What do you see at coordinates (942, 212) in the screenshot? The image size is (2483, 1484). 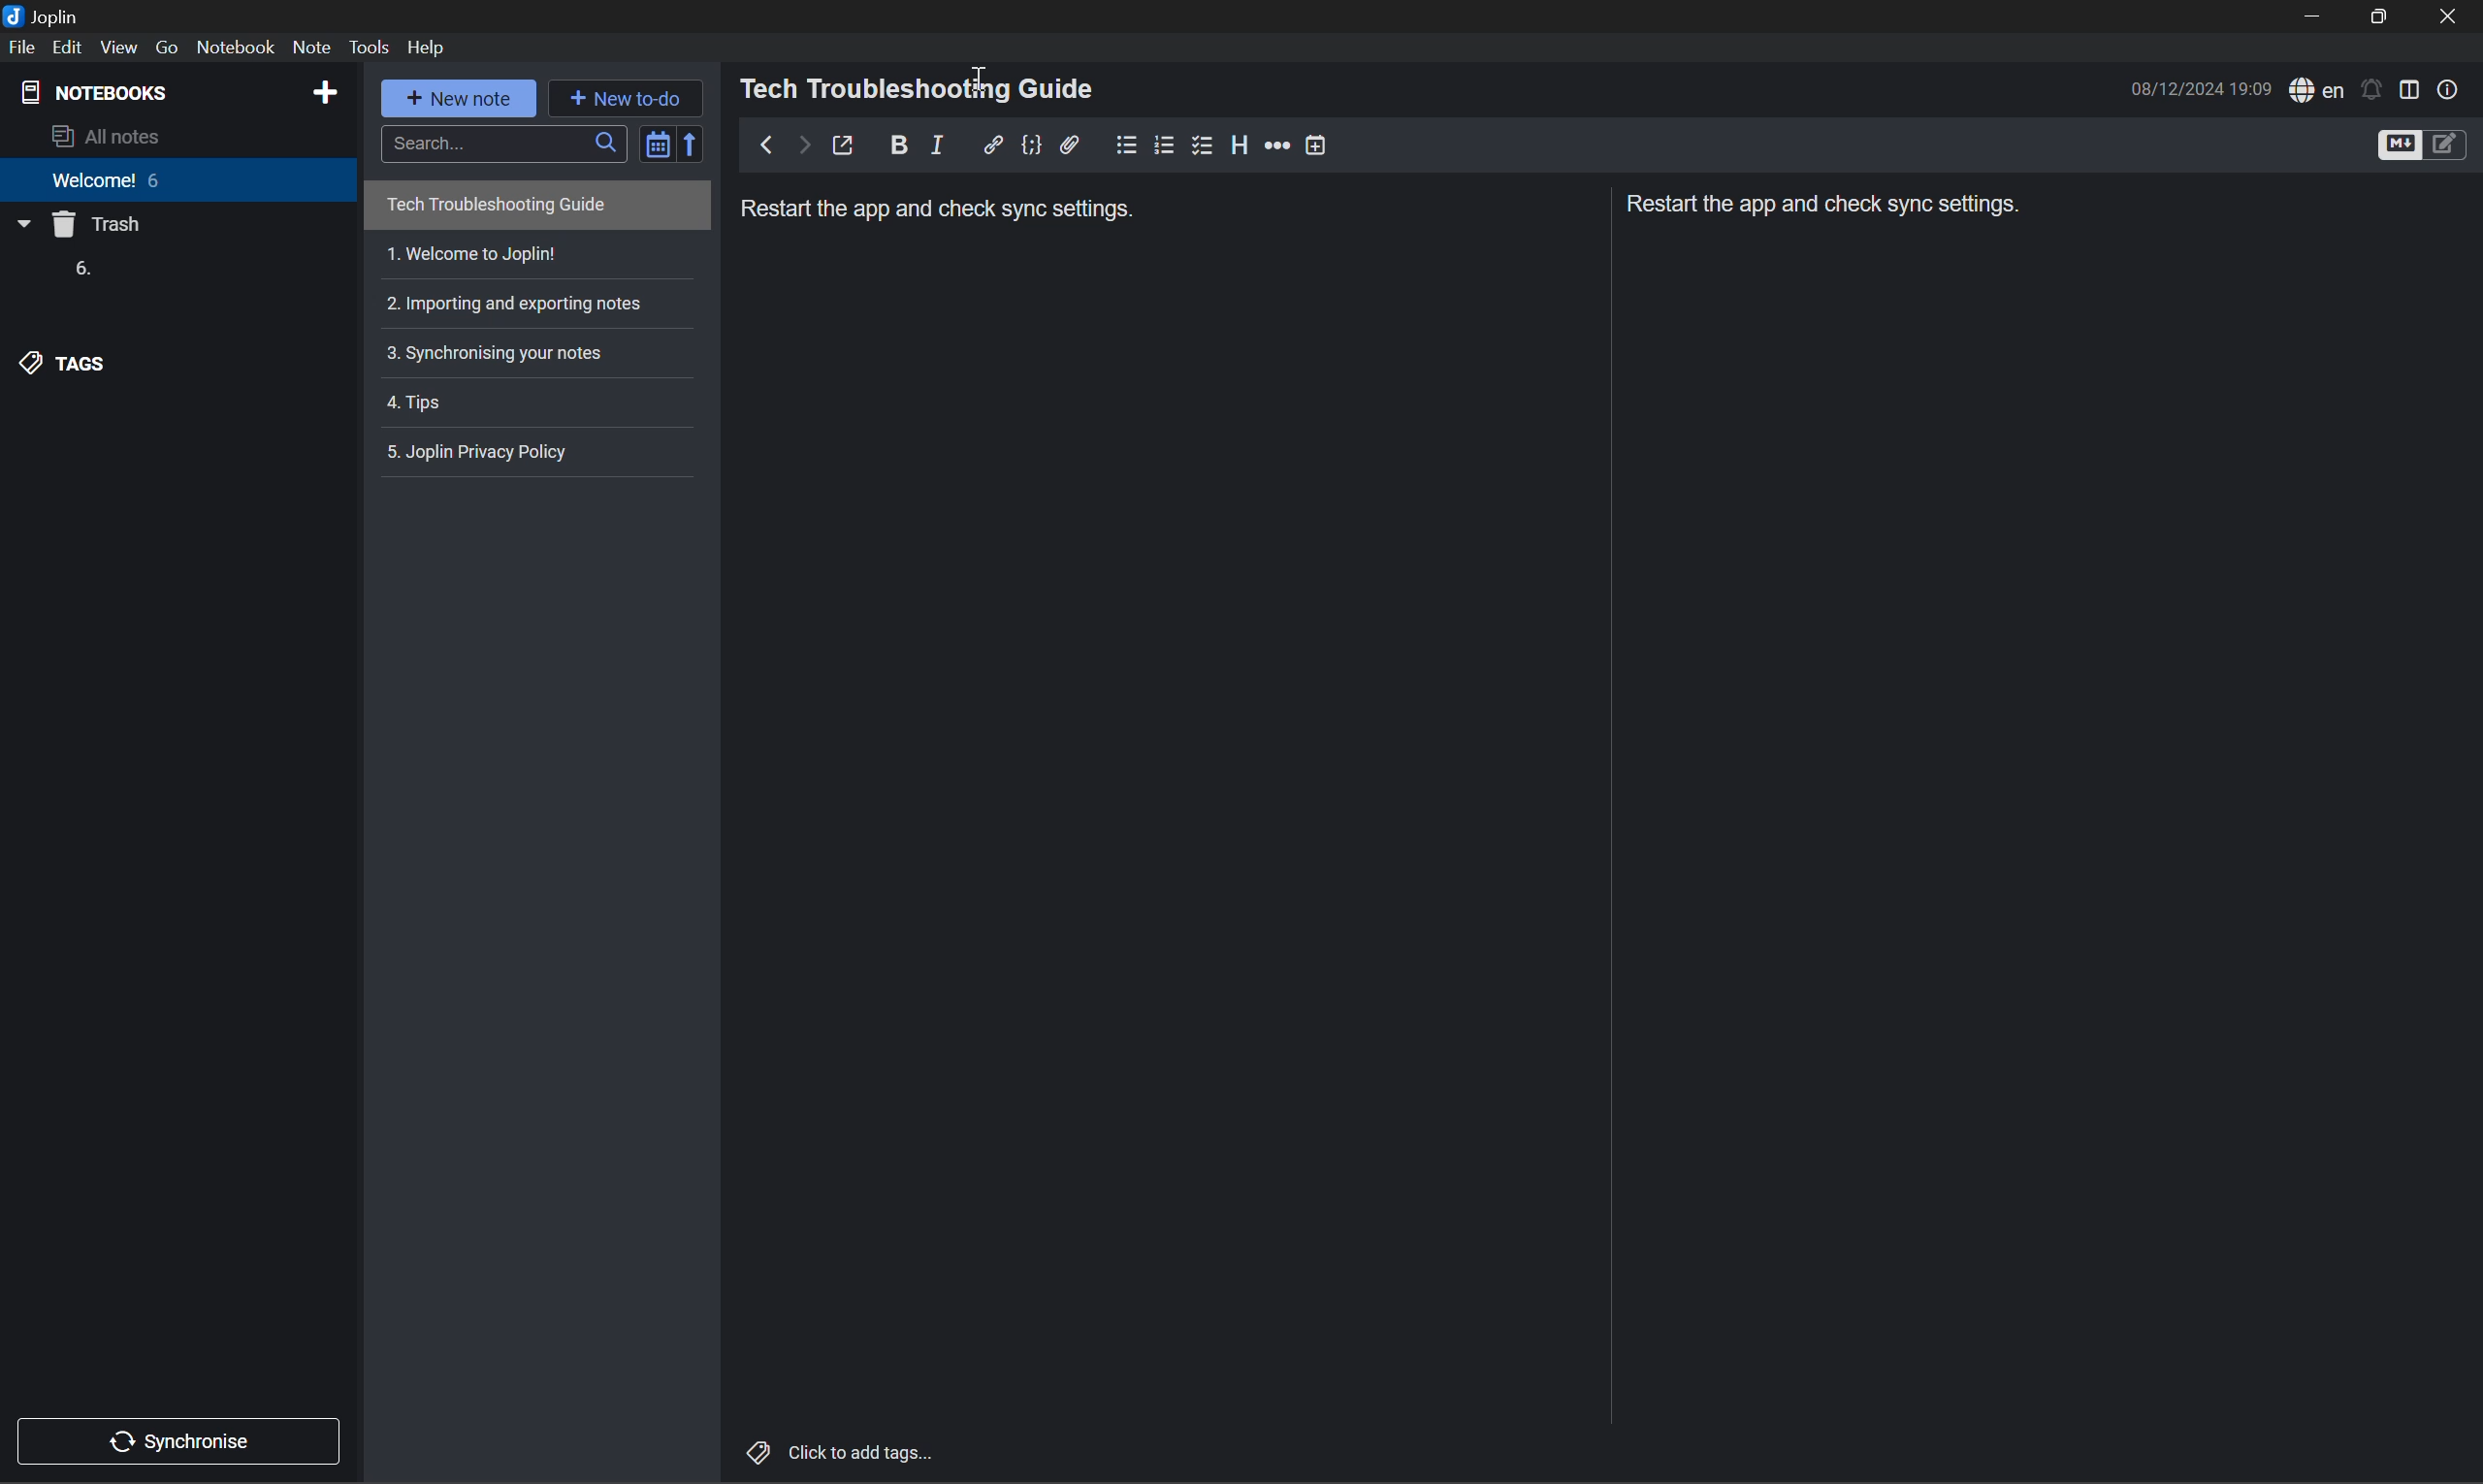 I see `Restart the app and check sync settings.` at bounding box center [942, 212].